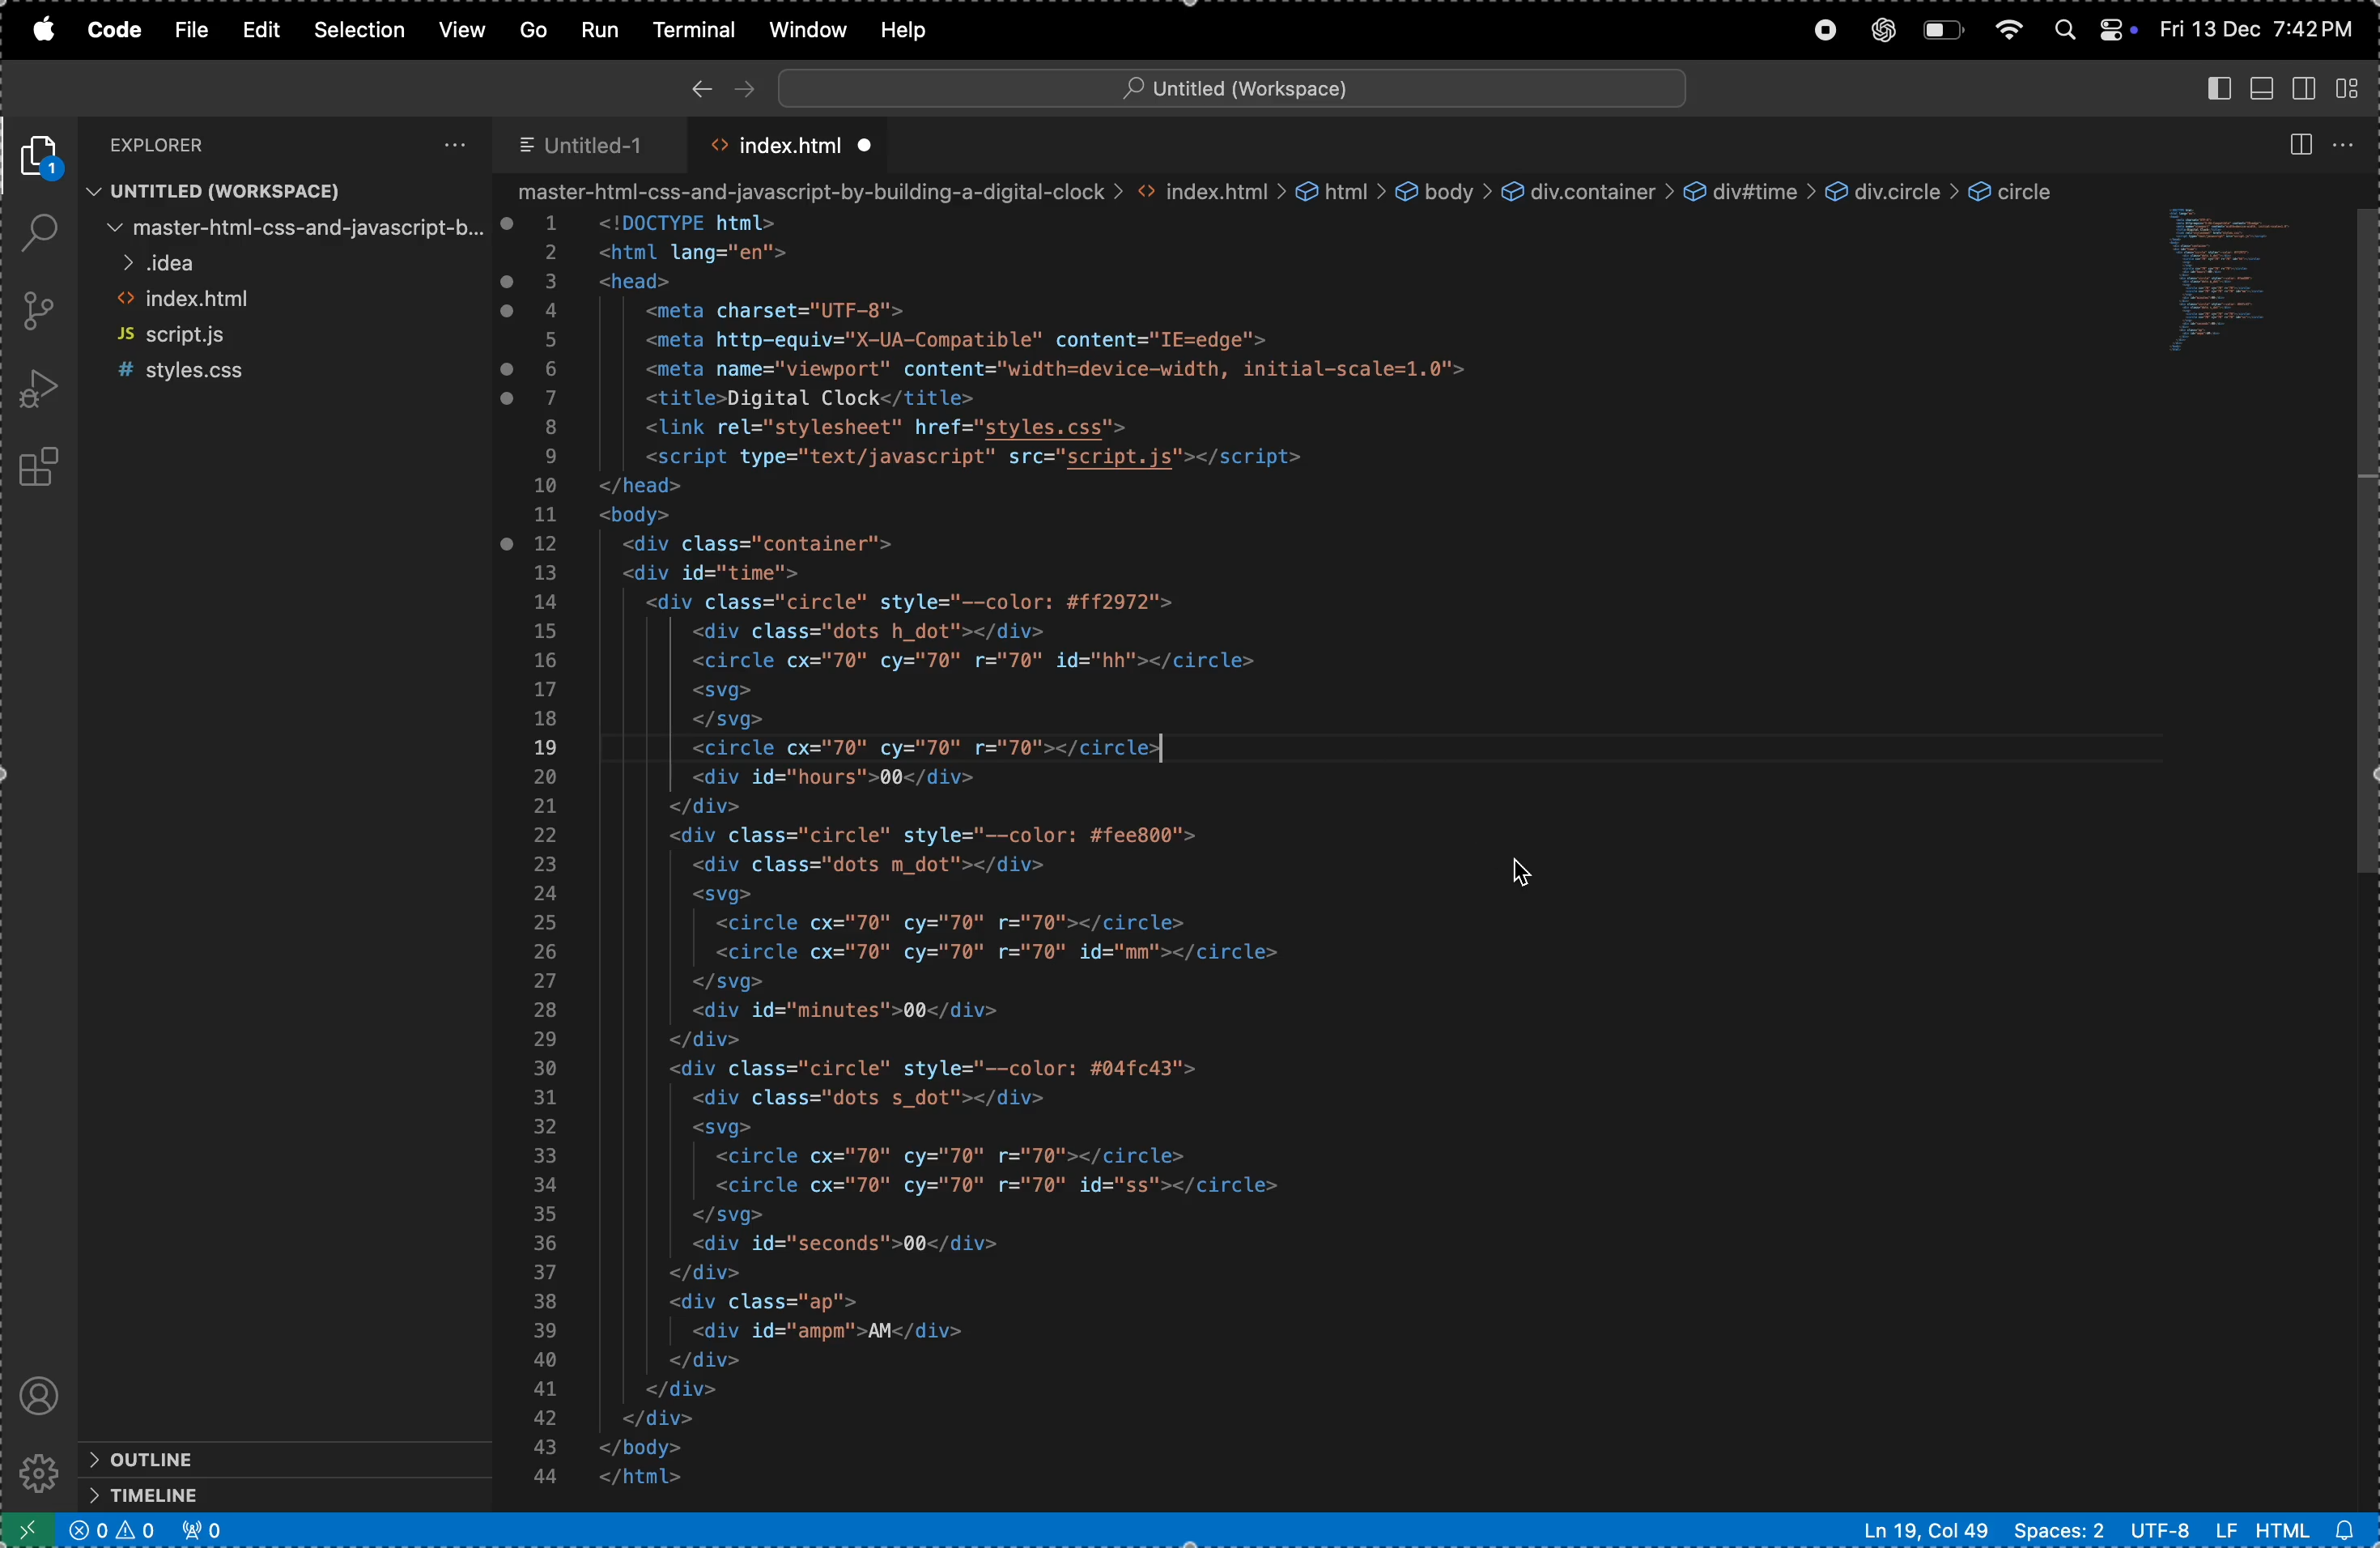 This screenshot has height=1548, width=2380. I want to click on CODE, so click(114, 31).